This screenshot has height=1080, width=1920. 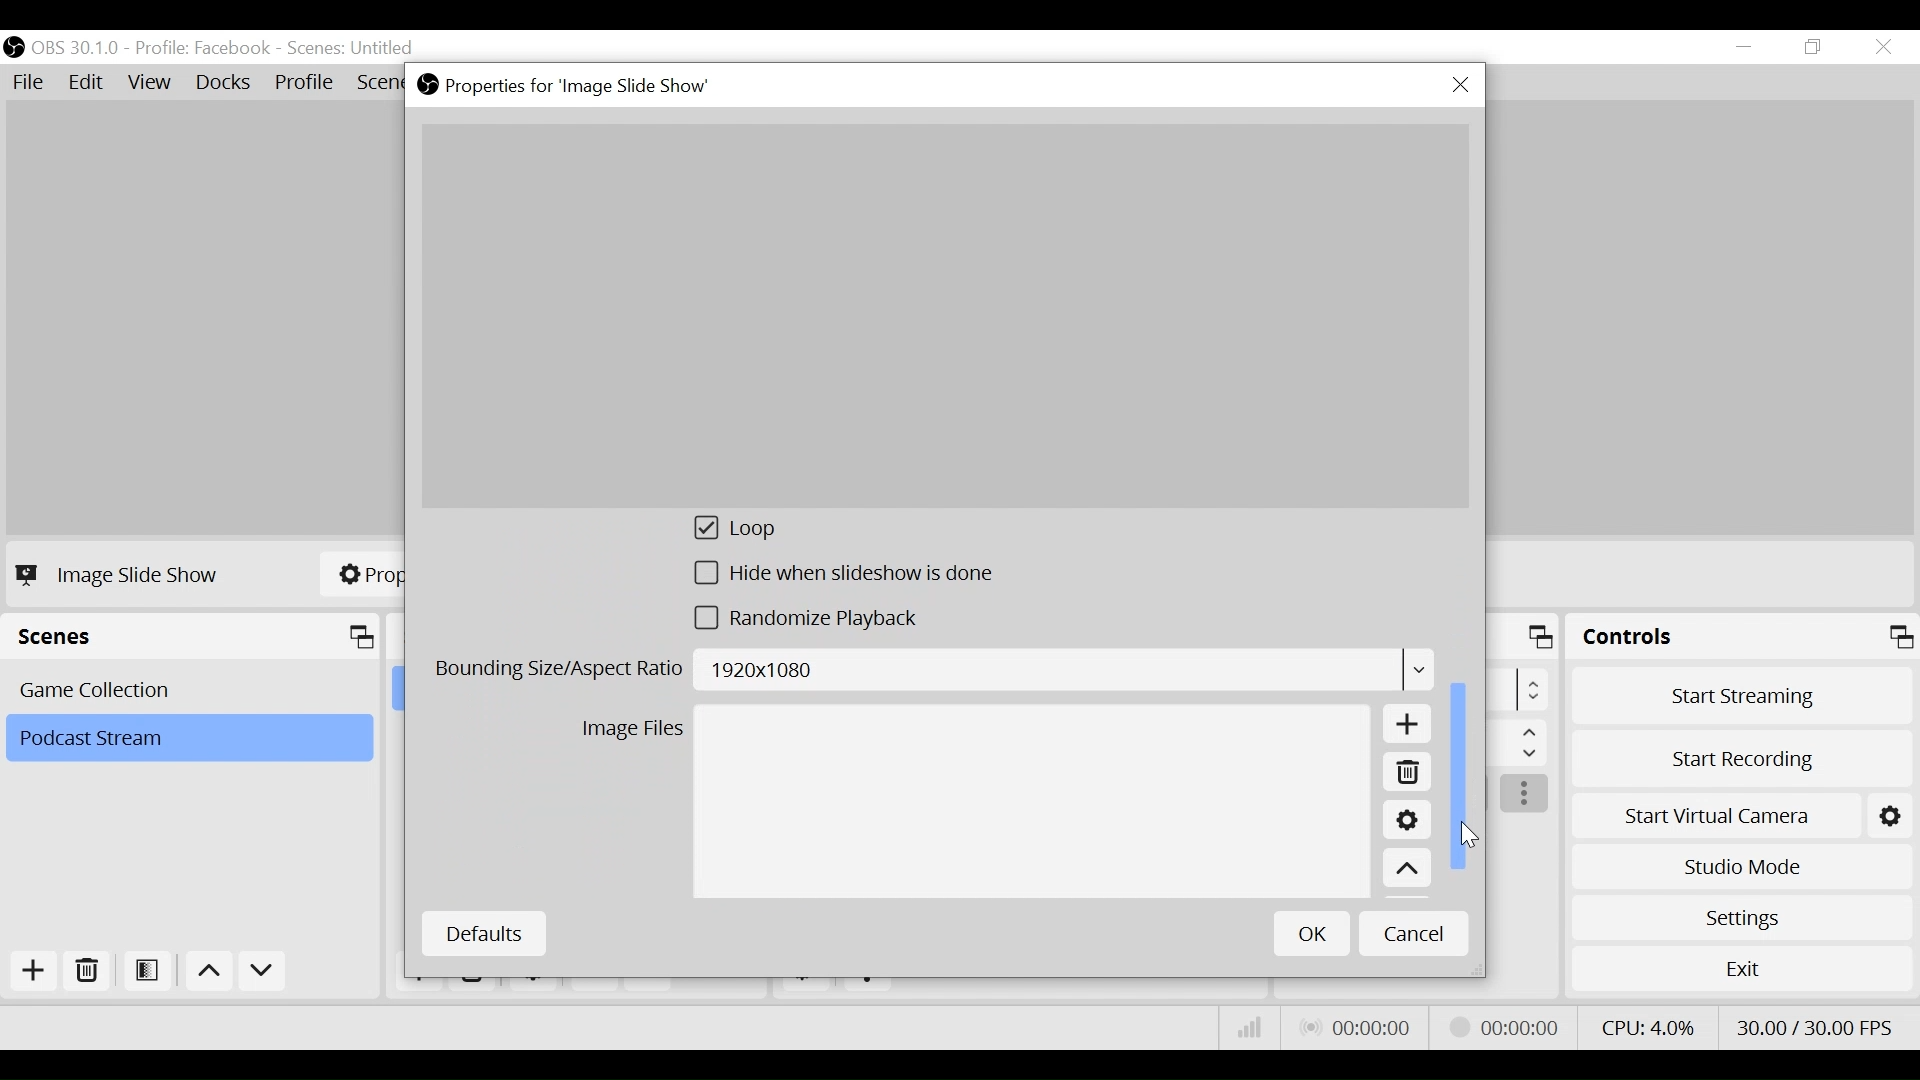 I want to click on Settings, so click(x=1741, y=917).